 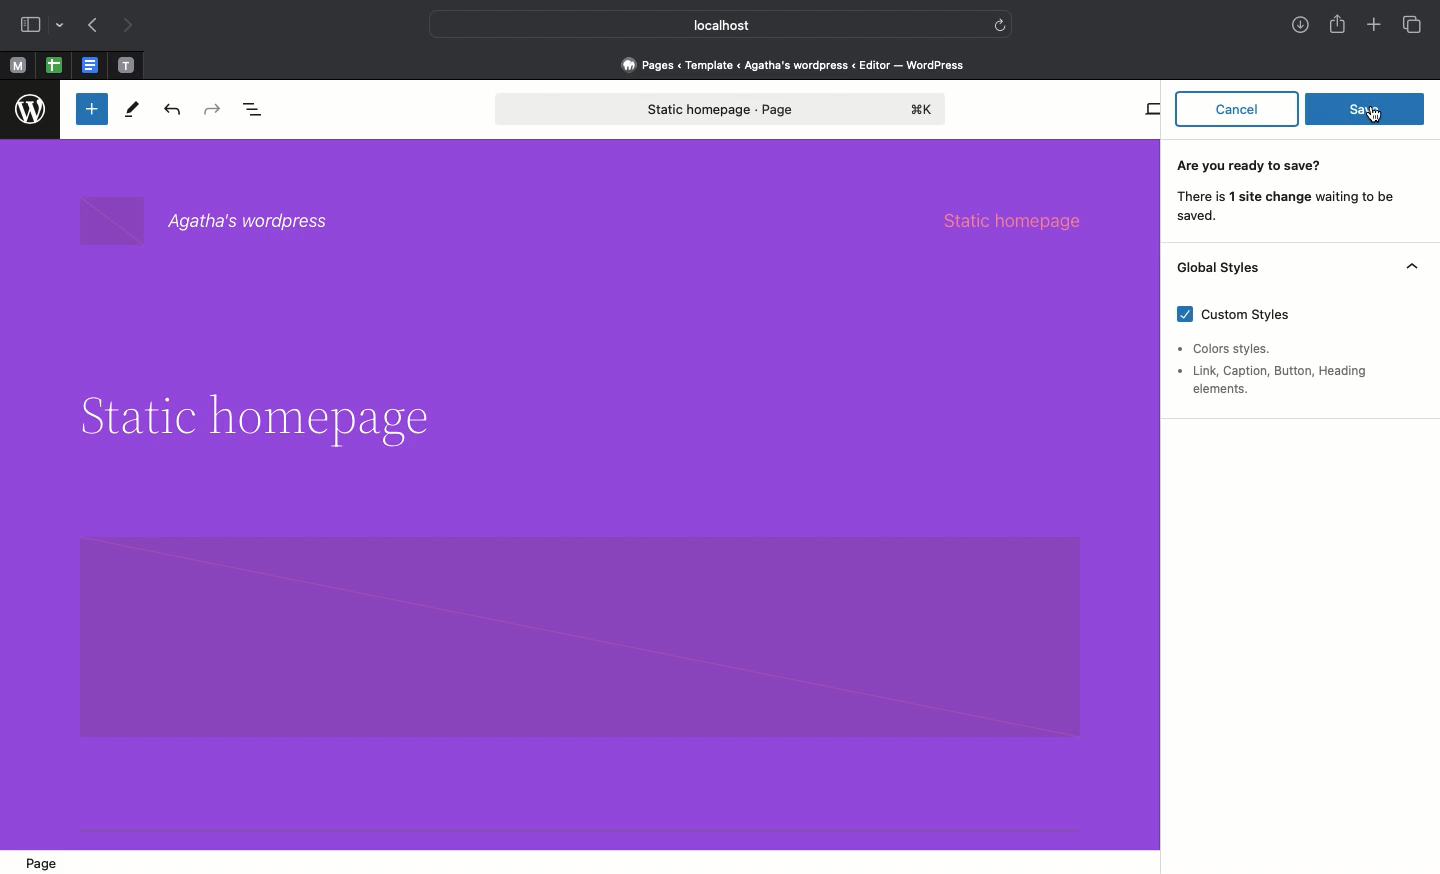 I want to click on View, so click(x=1151, y=109).